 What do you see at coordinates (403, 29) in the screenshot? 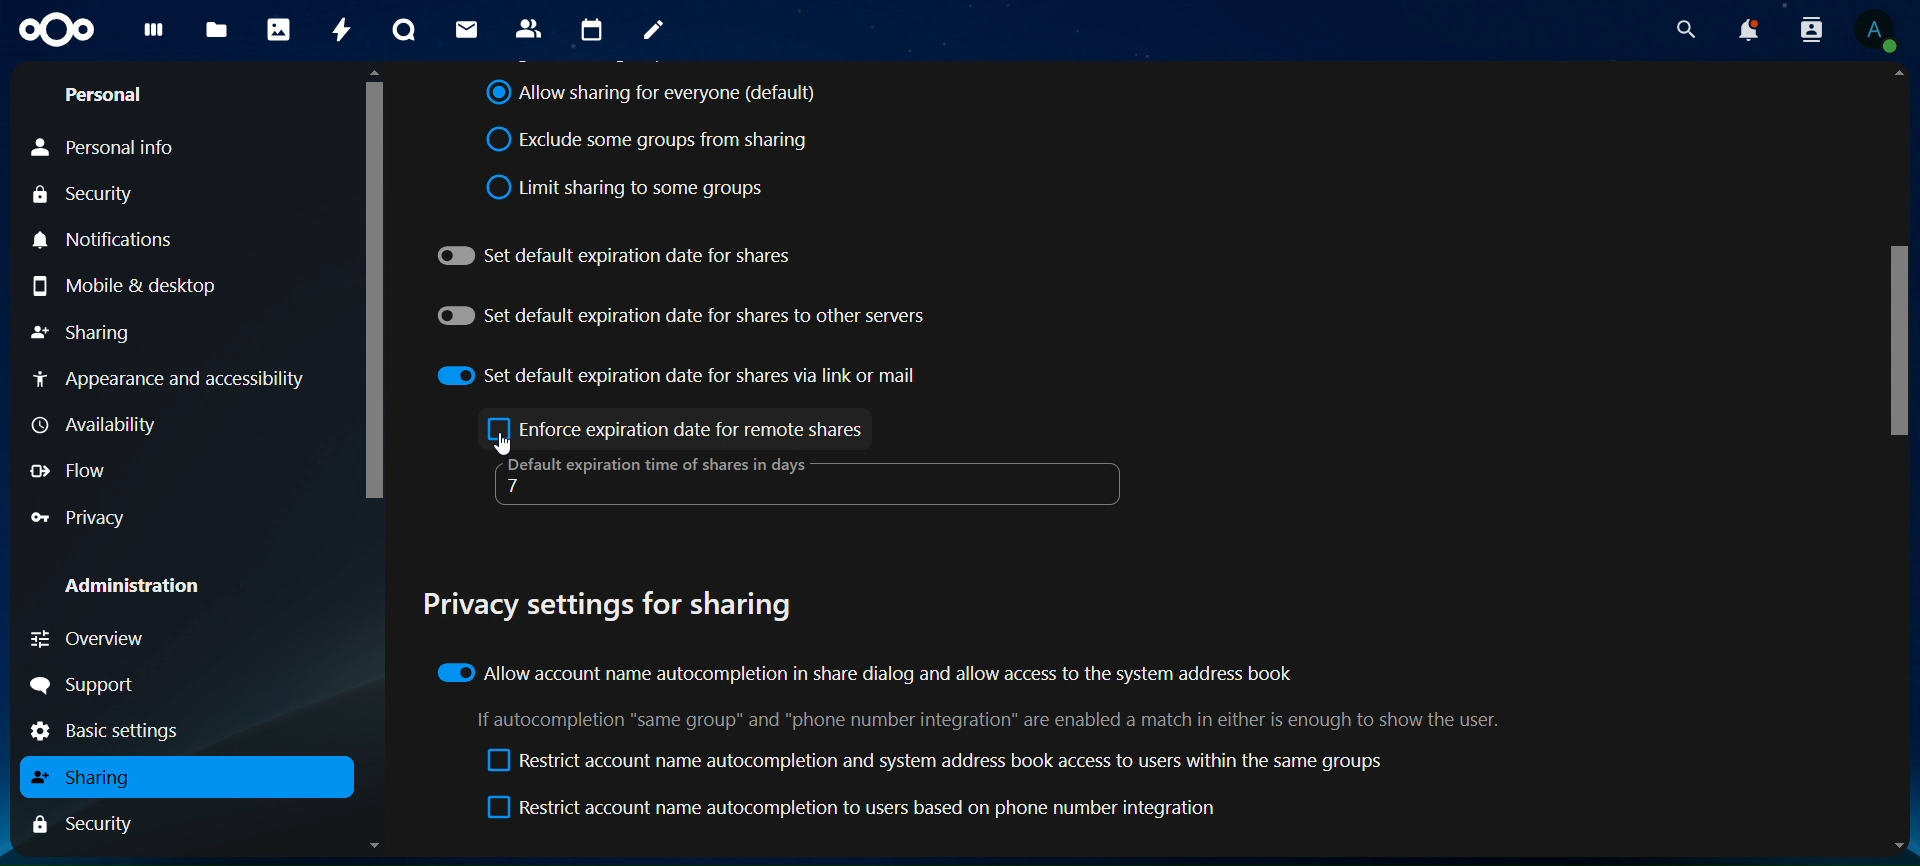
I see `talk` at bounding box center [403, 29].